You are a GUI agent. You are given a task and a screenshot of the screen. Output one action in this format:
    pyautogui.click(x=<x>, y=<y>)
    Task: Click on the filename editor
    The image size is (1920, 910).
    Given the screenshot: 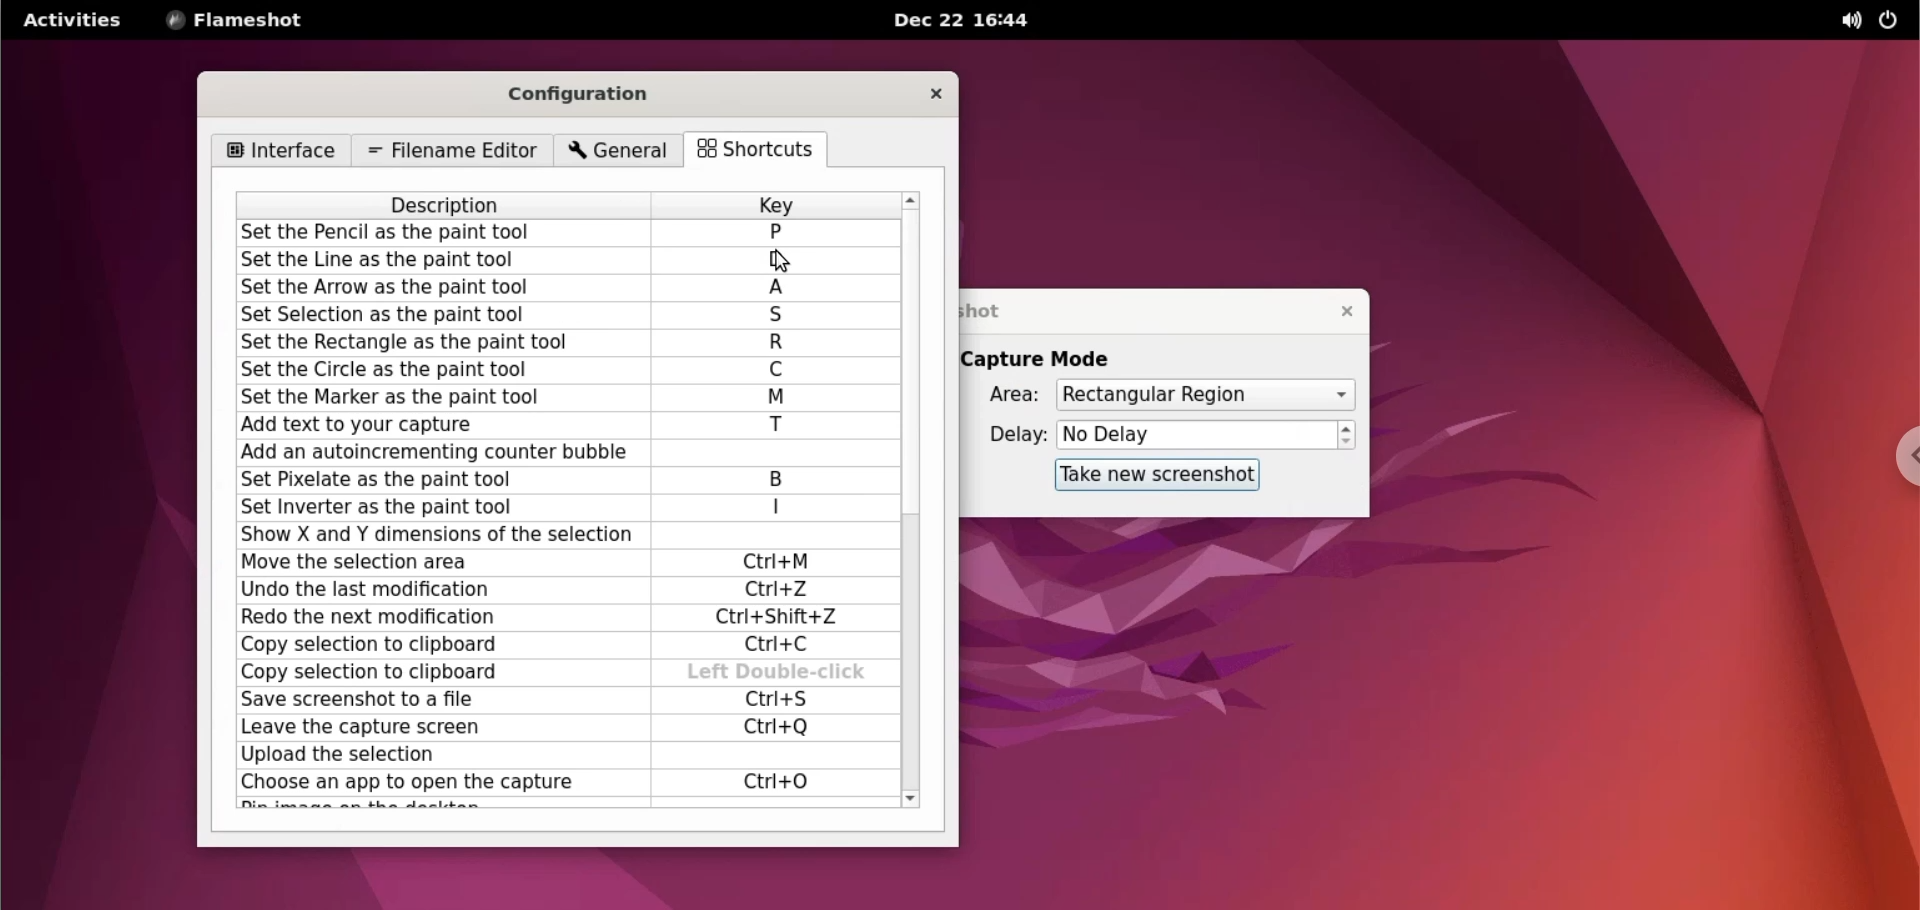 What is the action you would take?
    pyautogui.click(x=449, y=151)
    